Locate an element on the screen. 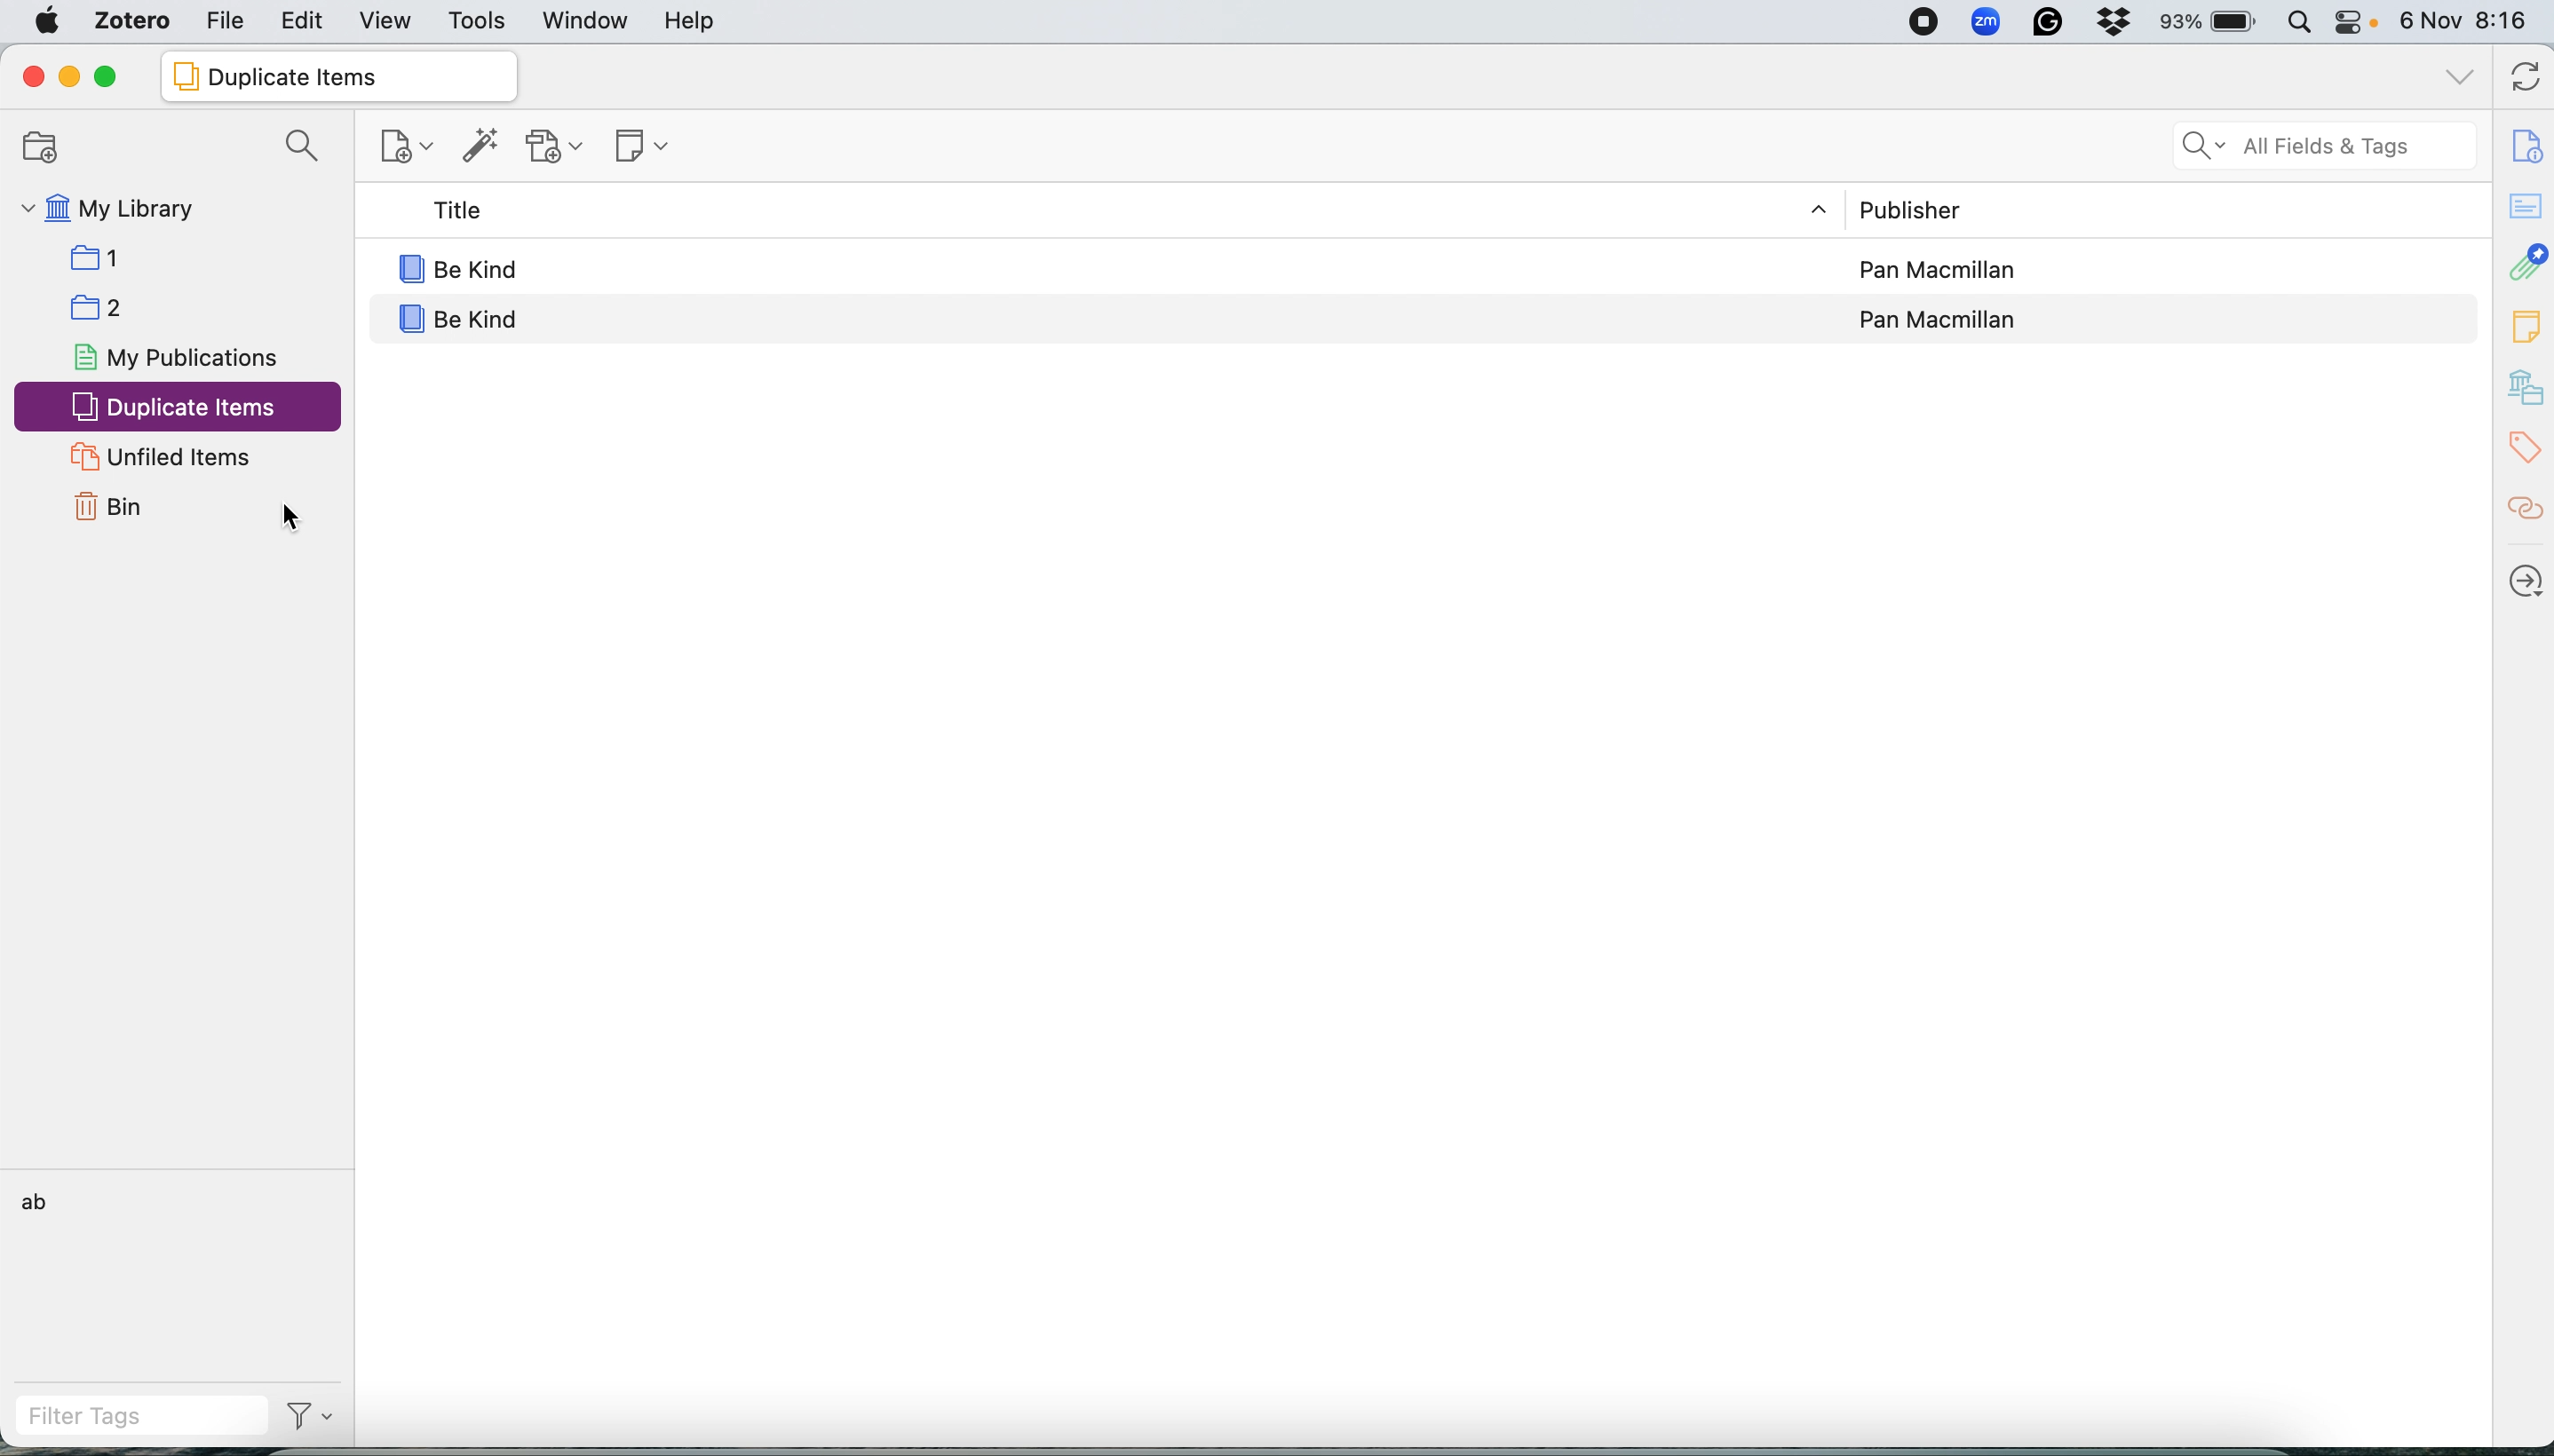 This screenshot has height=1456, width=2554. bin is located at coordinates (109, 505).